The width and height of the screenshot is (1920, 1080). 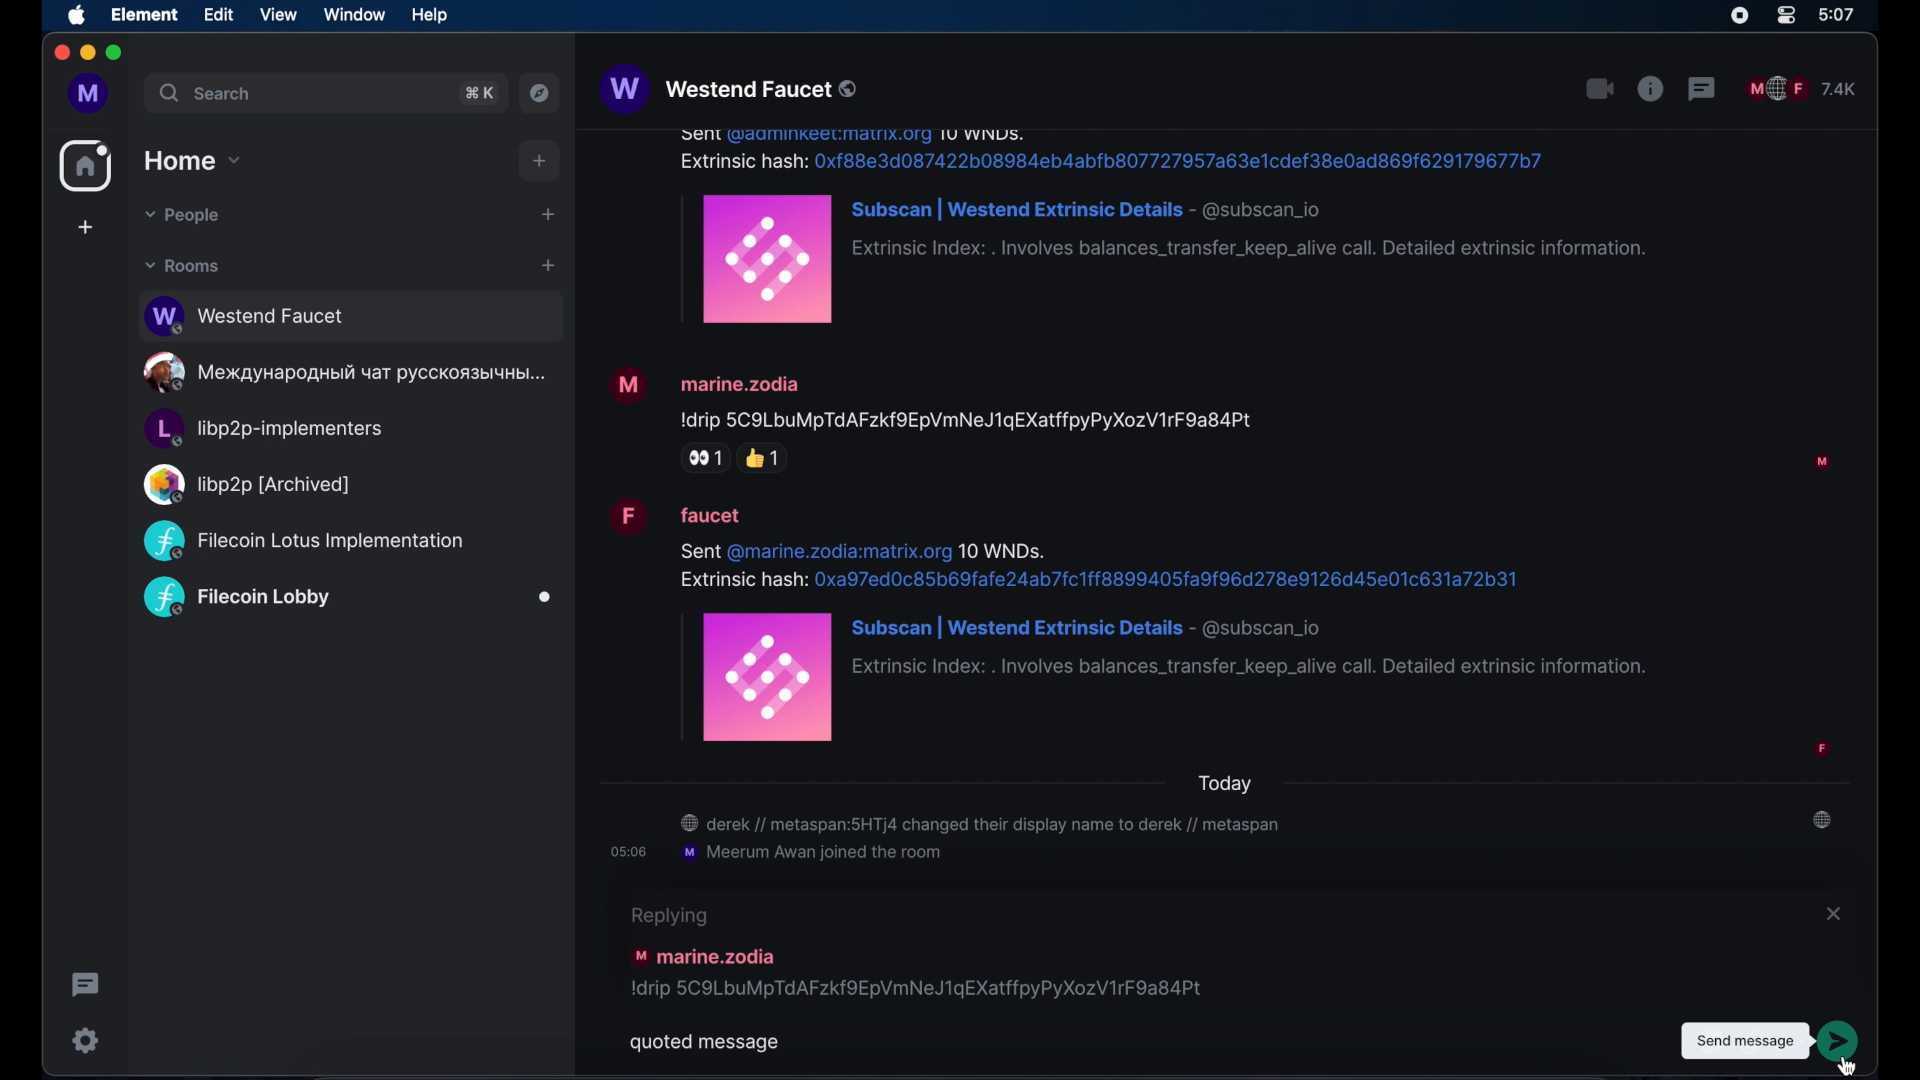 What do you see at coordinates (1228, 782) in the screenshot?
I see `today` at bounding box center [1228, 782].